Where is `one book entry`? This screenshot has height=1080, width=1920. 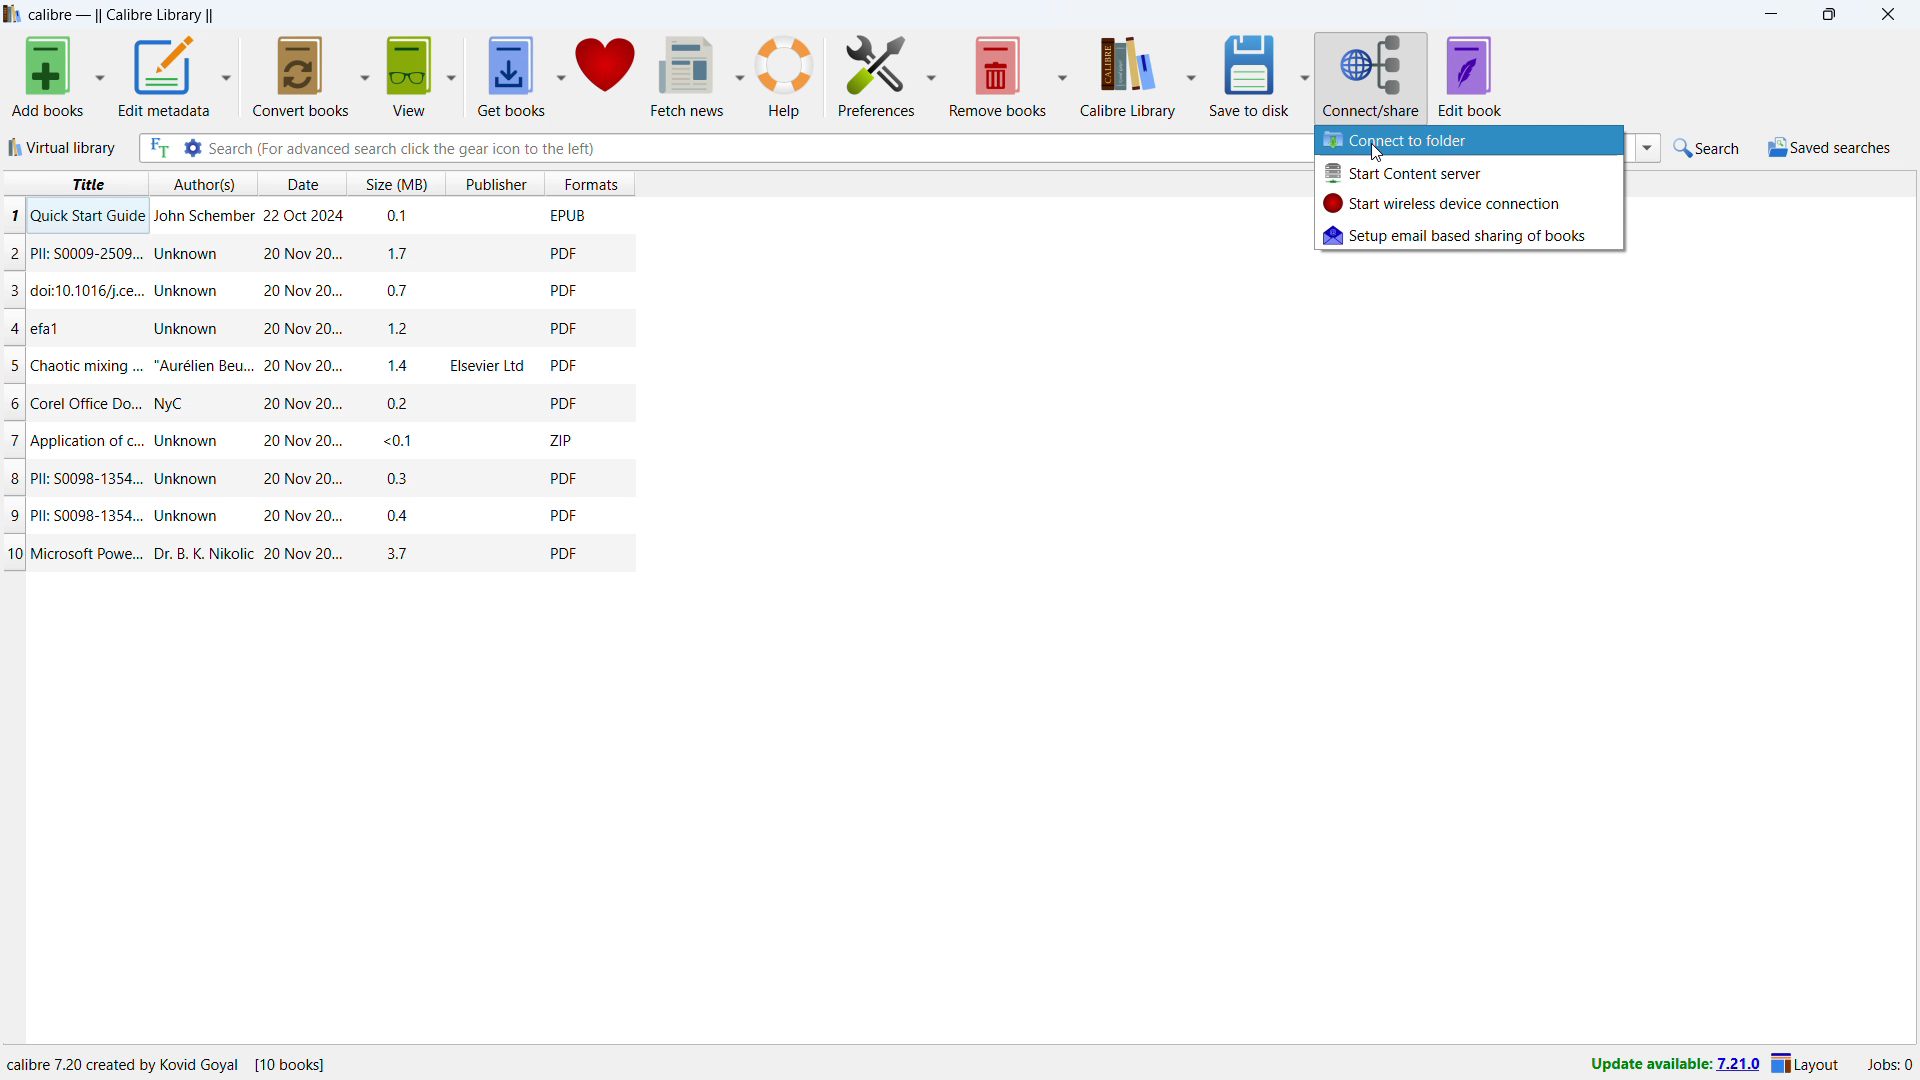 one book entry is located at coordinates (314, 254).